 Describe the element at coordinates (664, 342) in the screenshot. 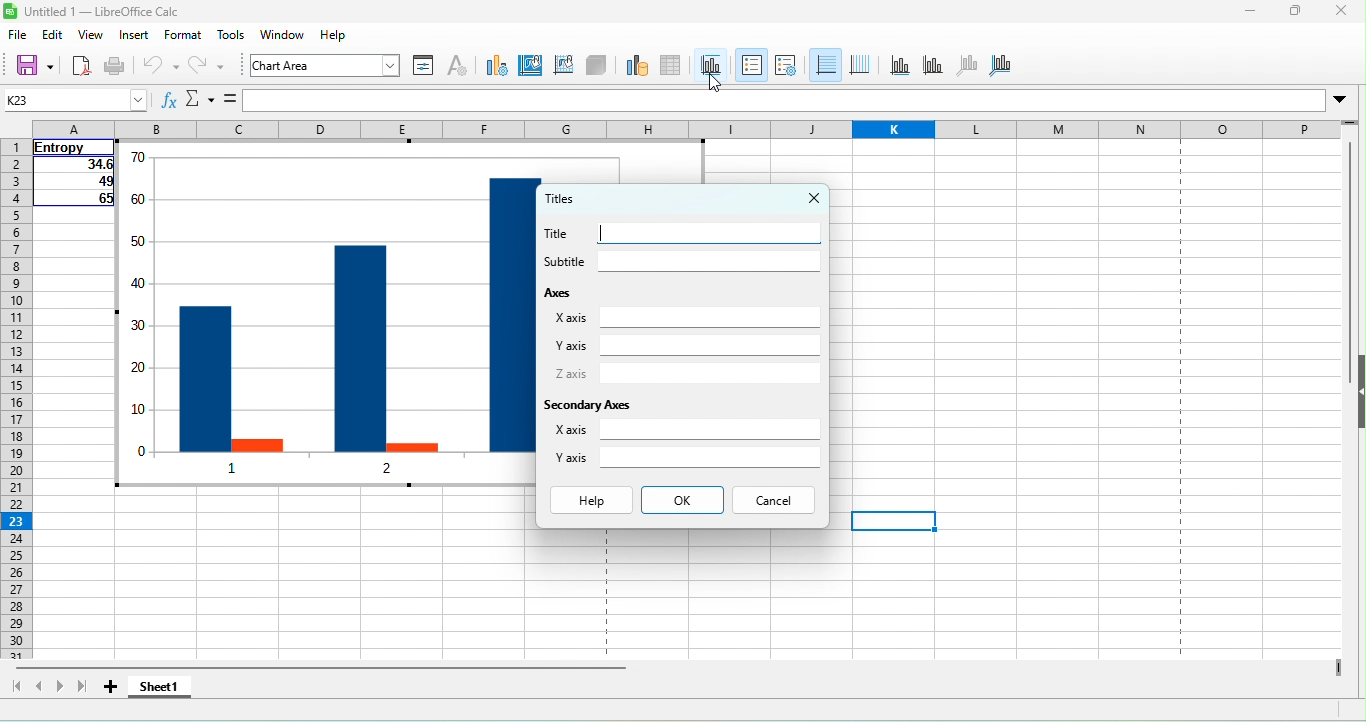

I see `` at that location.